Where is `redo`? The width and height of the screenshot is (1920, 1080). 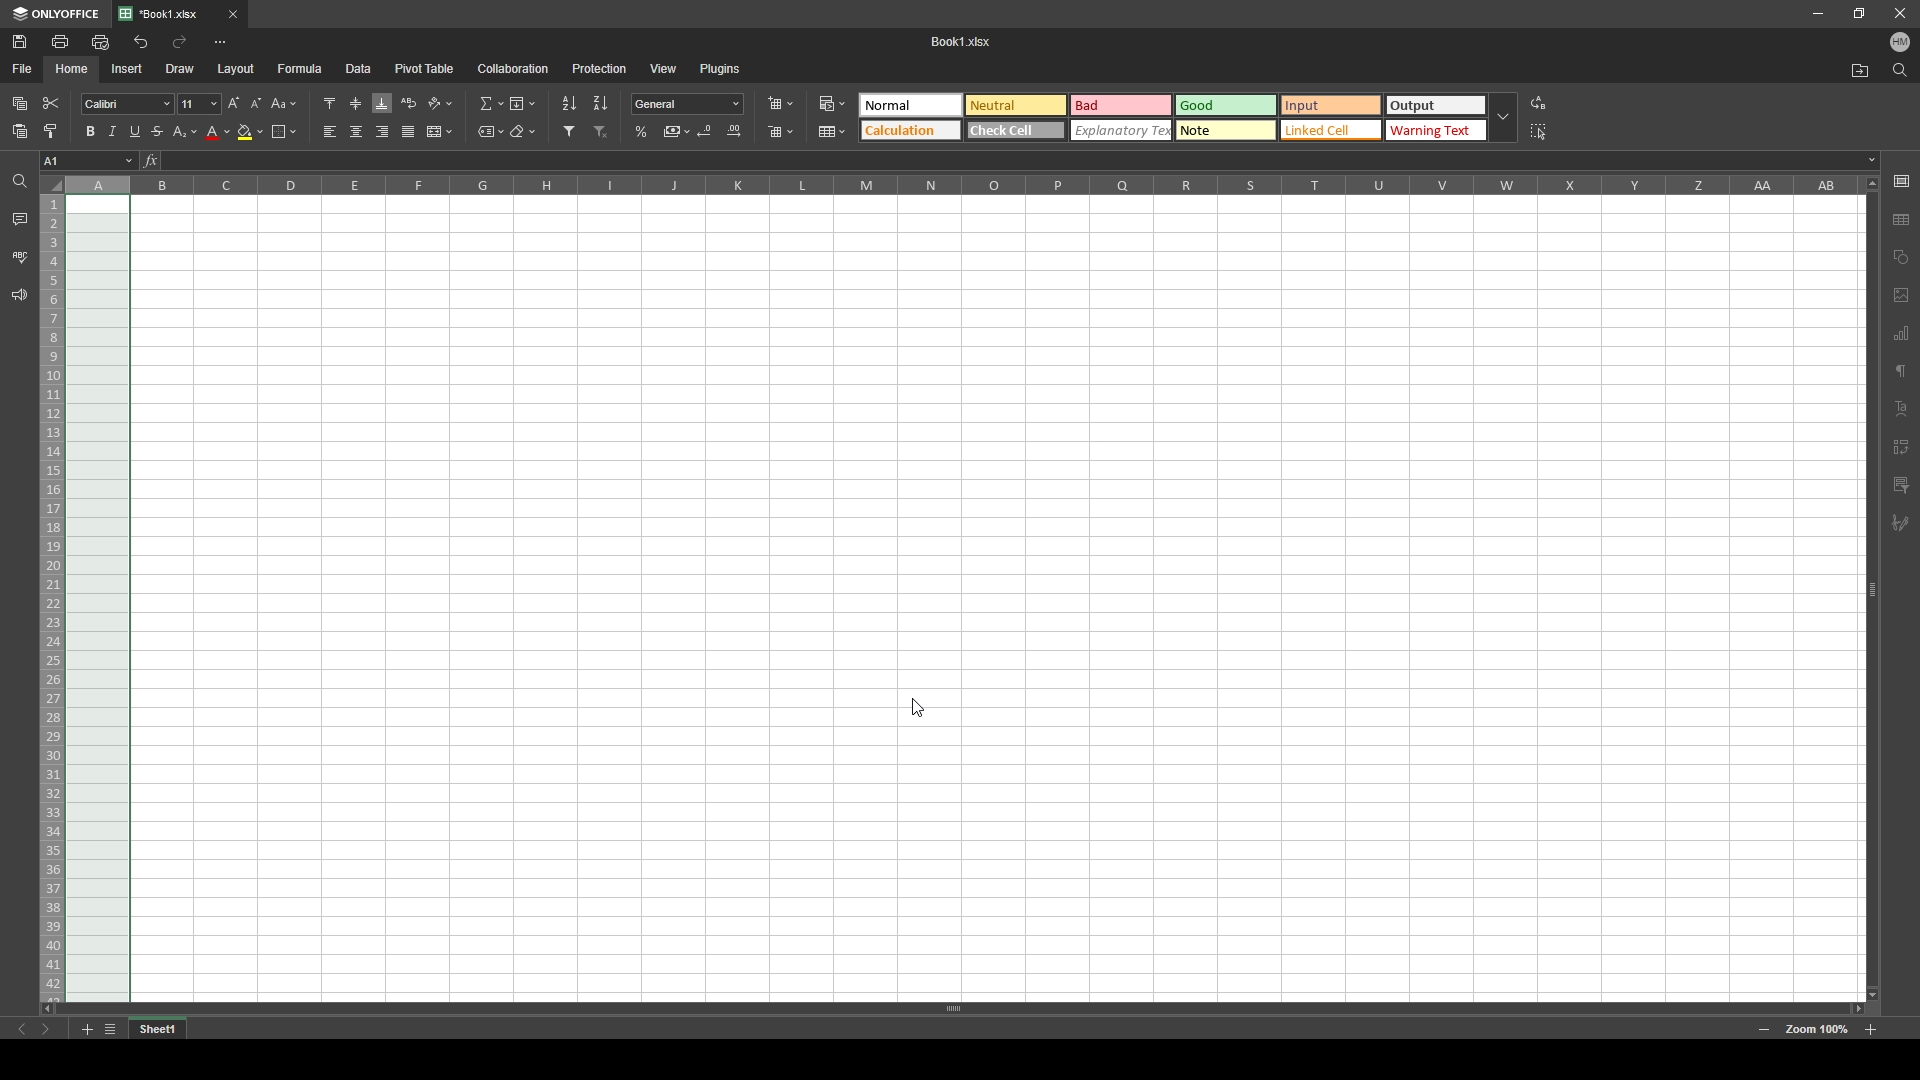 redo is located at coordinates (179, 41).